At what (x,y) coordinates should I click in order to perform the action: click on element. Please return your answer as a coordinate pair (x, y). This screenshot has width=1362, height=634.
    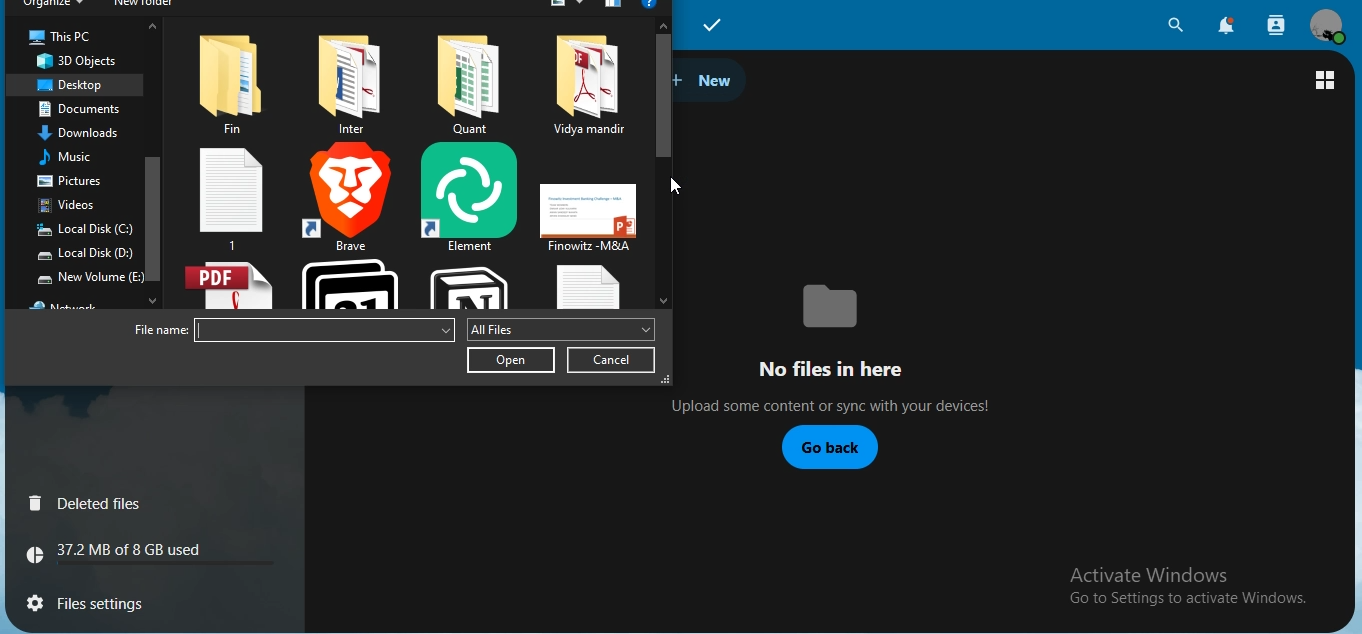
    Looking at the image, I should click on (467, 197).